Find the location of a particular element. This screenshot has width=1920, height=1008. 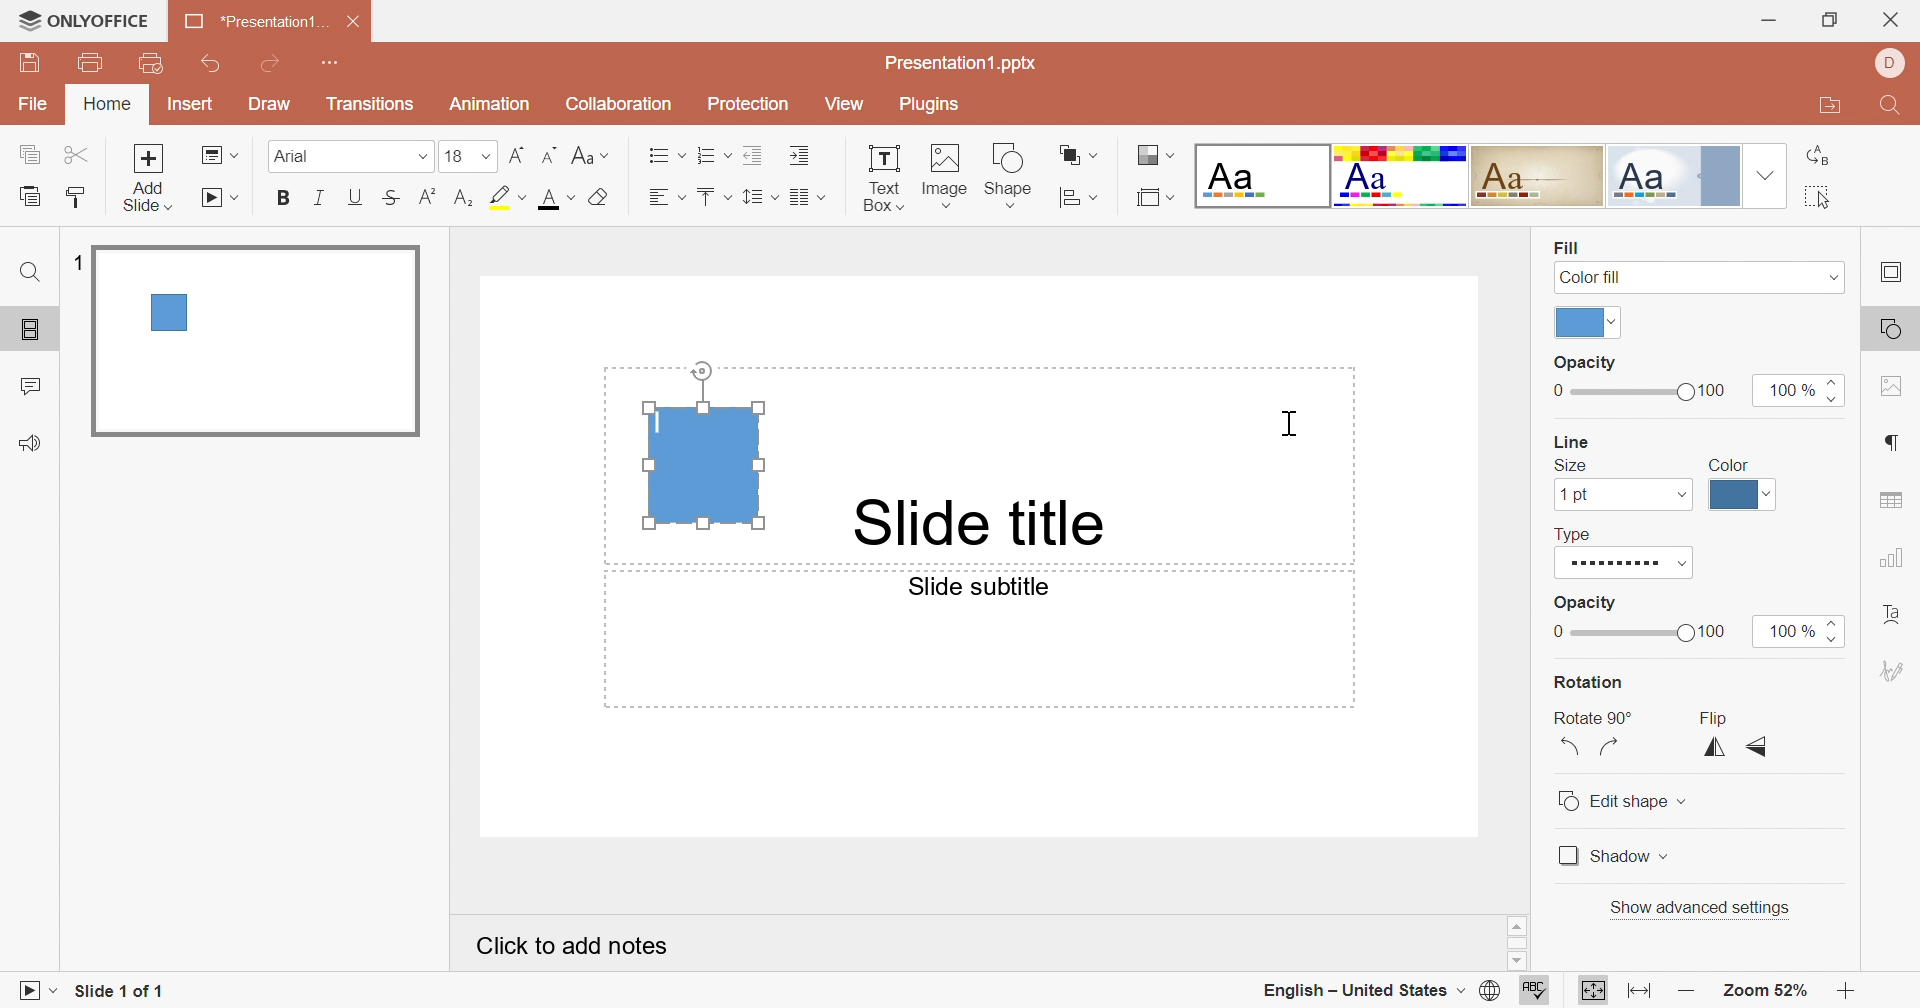

Italic is located at coordinates (320, 198).